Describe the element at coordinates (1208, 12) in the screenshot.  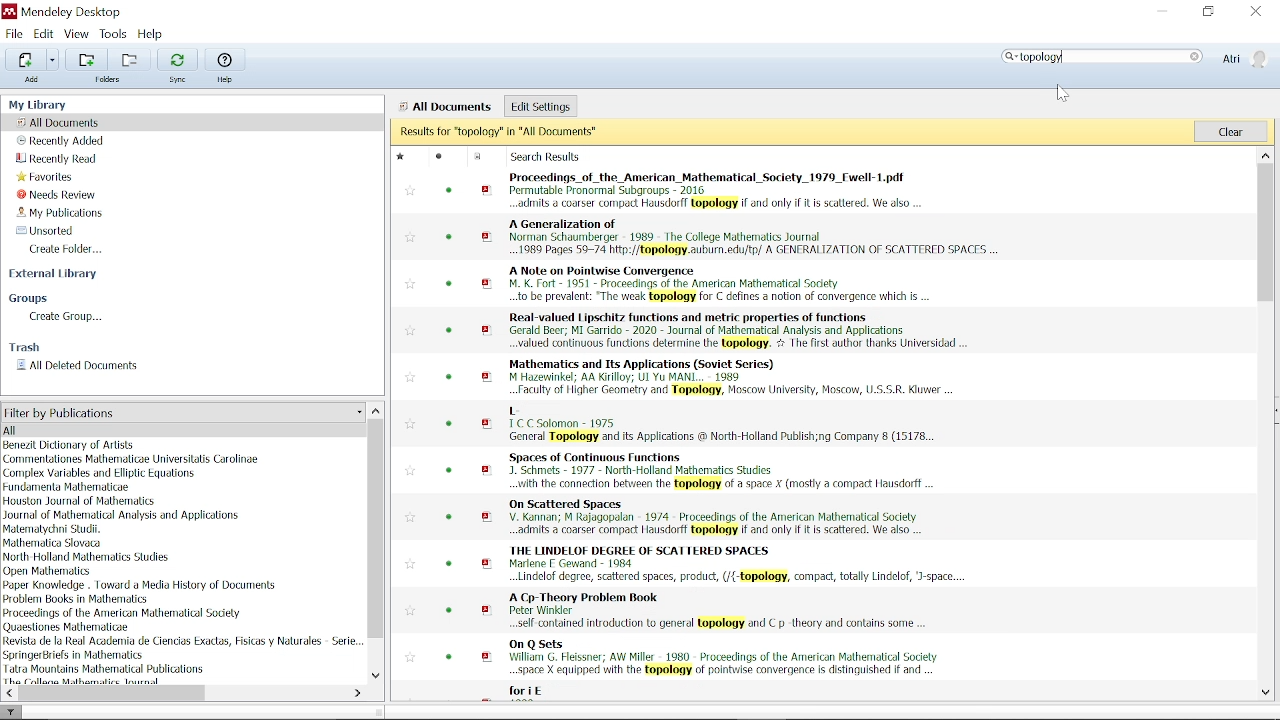
I see `restore down` at that location.